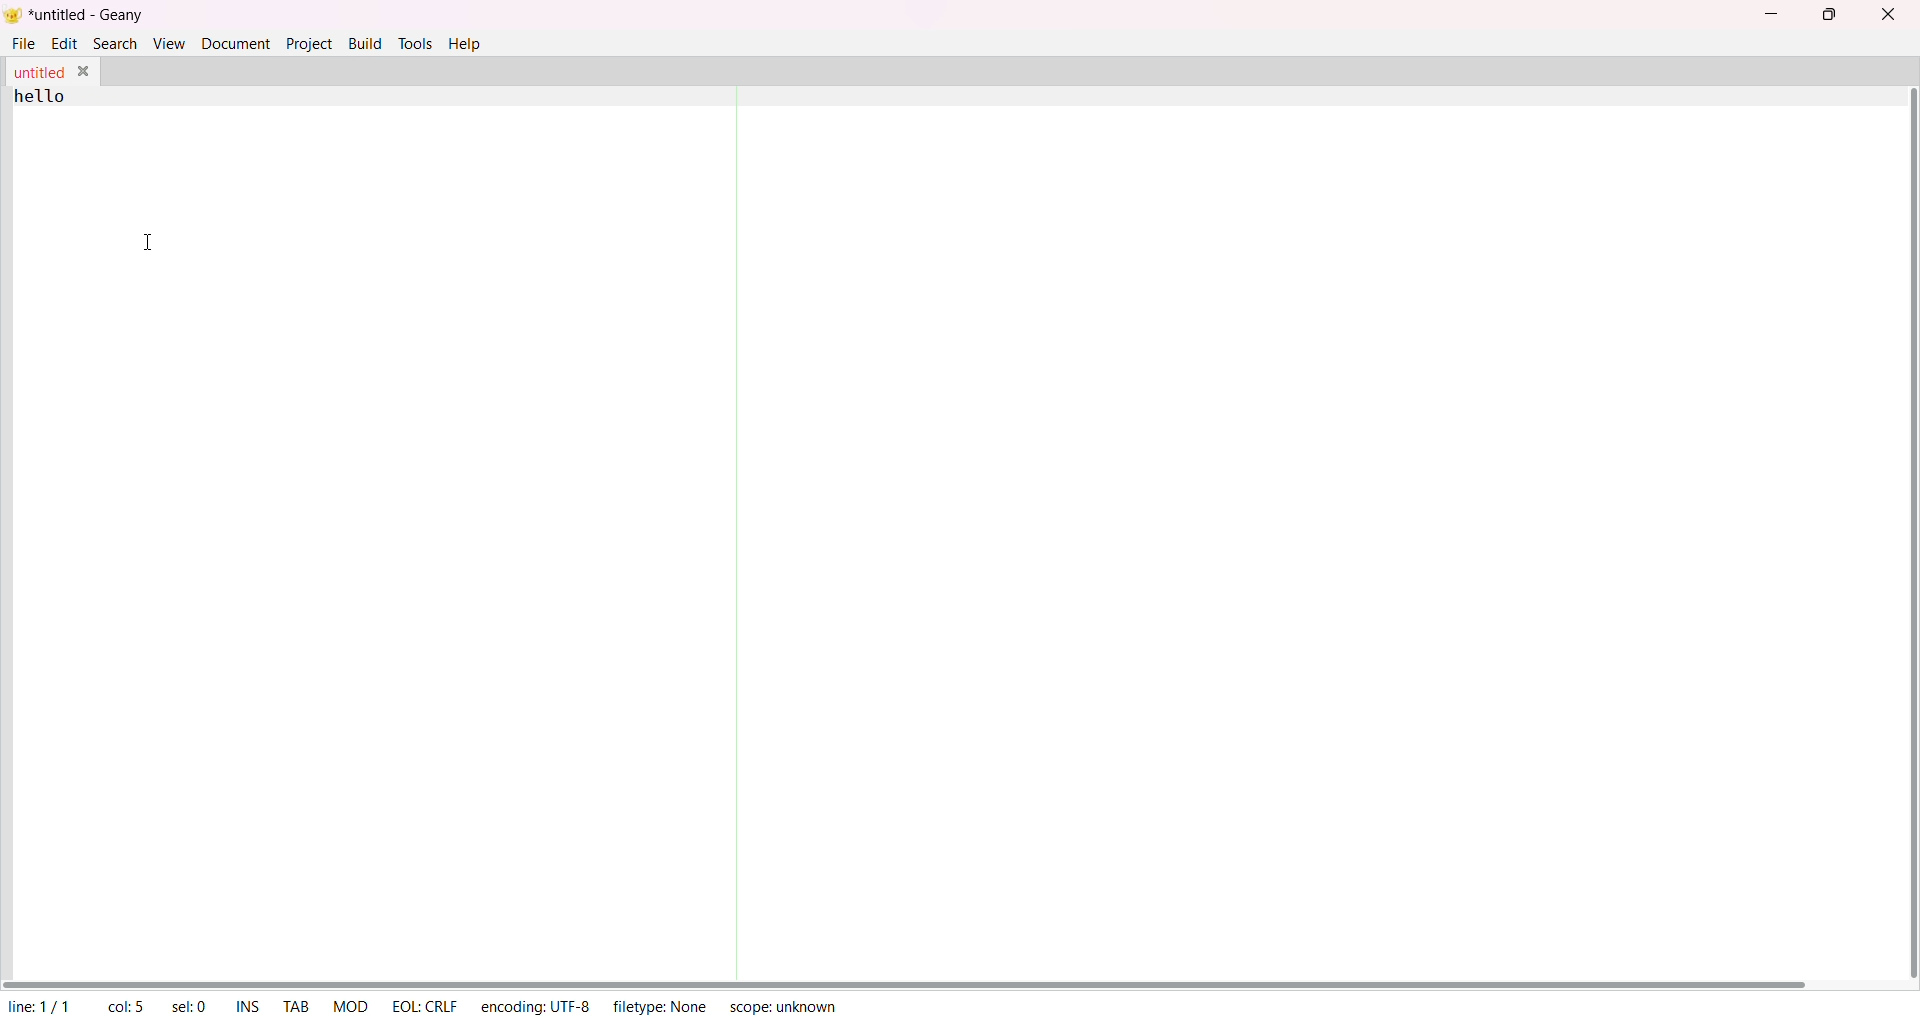  What do you see at coordinates (51, 98) in the screenshot?
I see `hello` at bounding box center [51, 98].